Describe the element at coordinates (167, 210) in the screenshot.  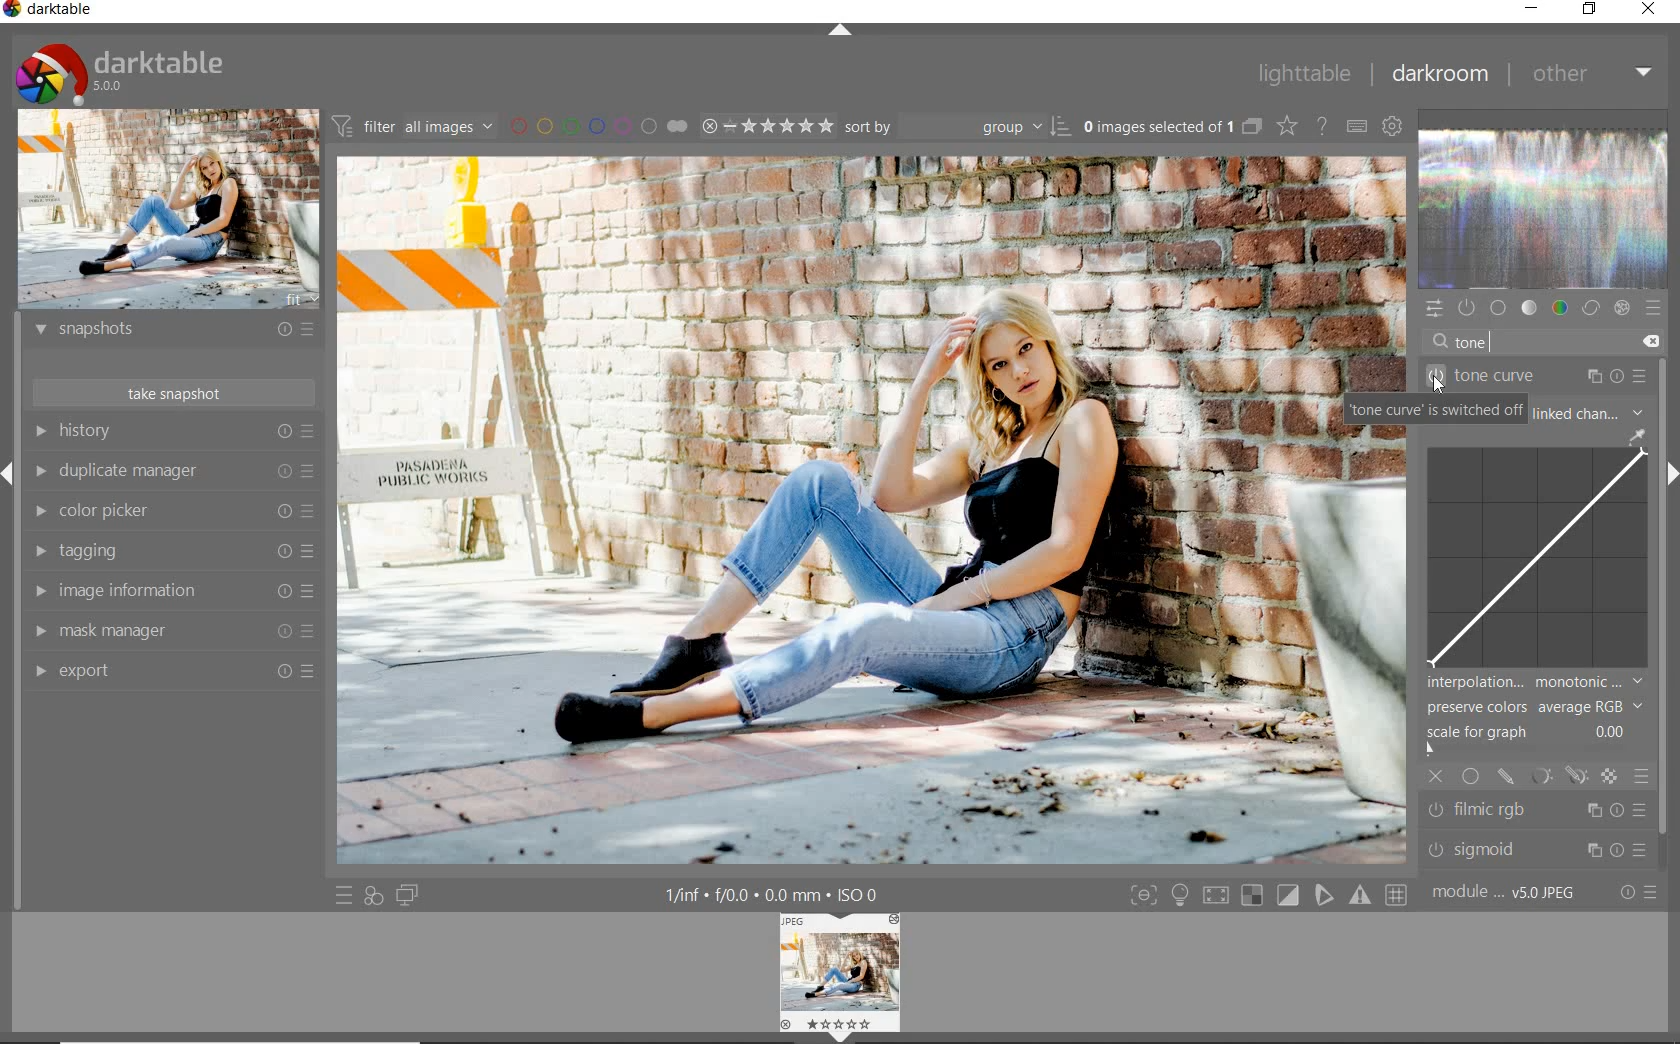
I see `image preview` at that location.